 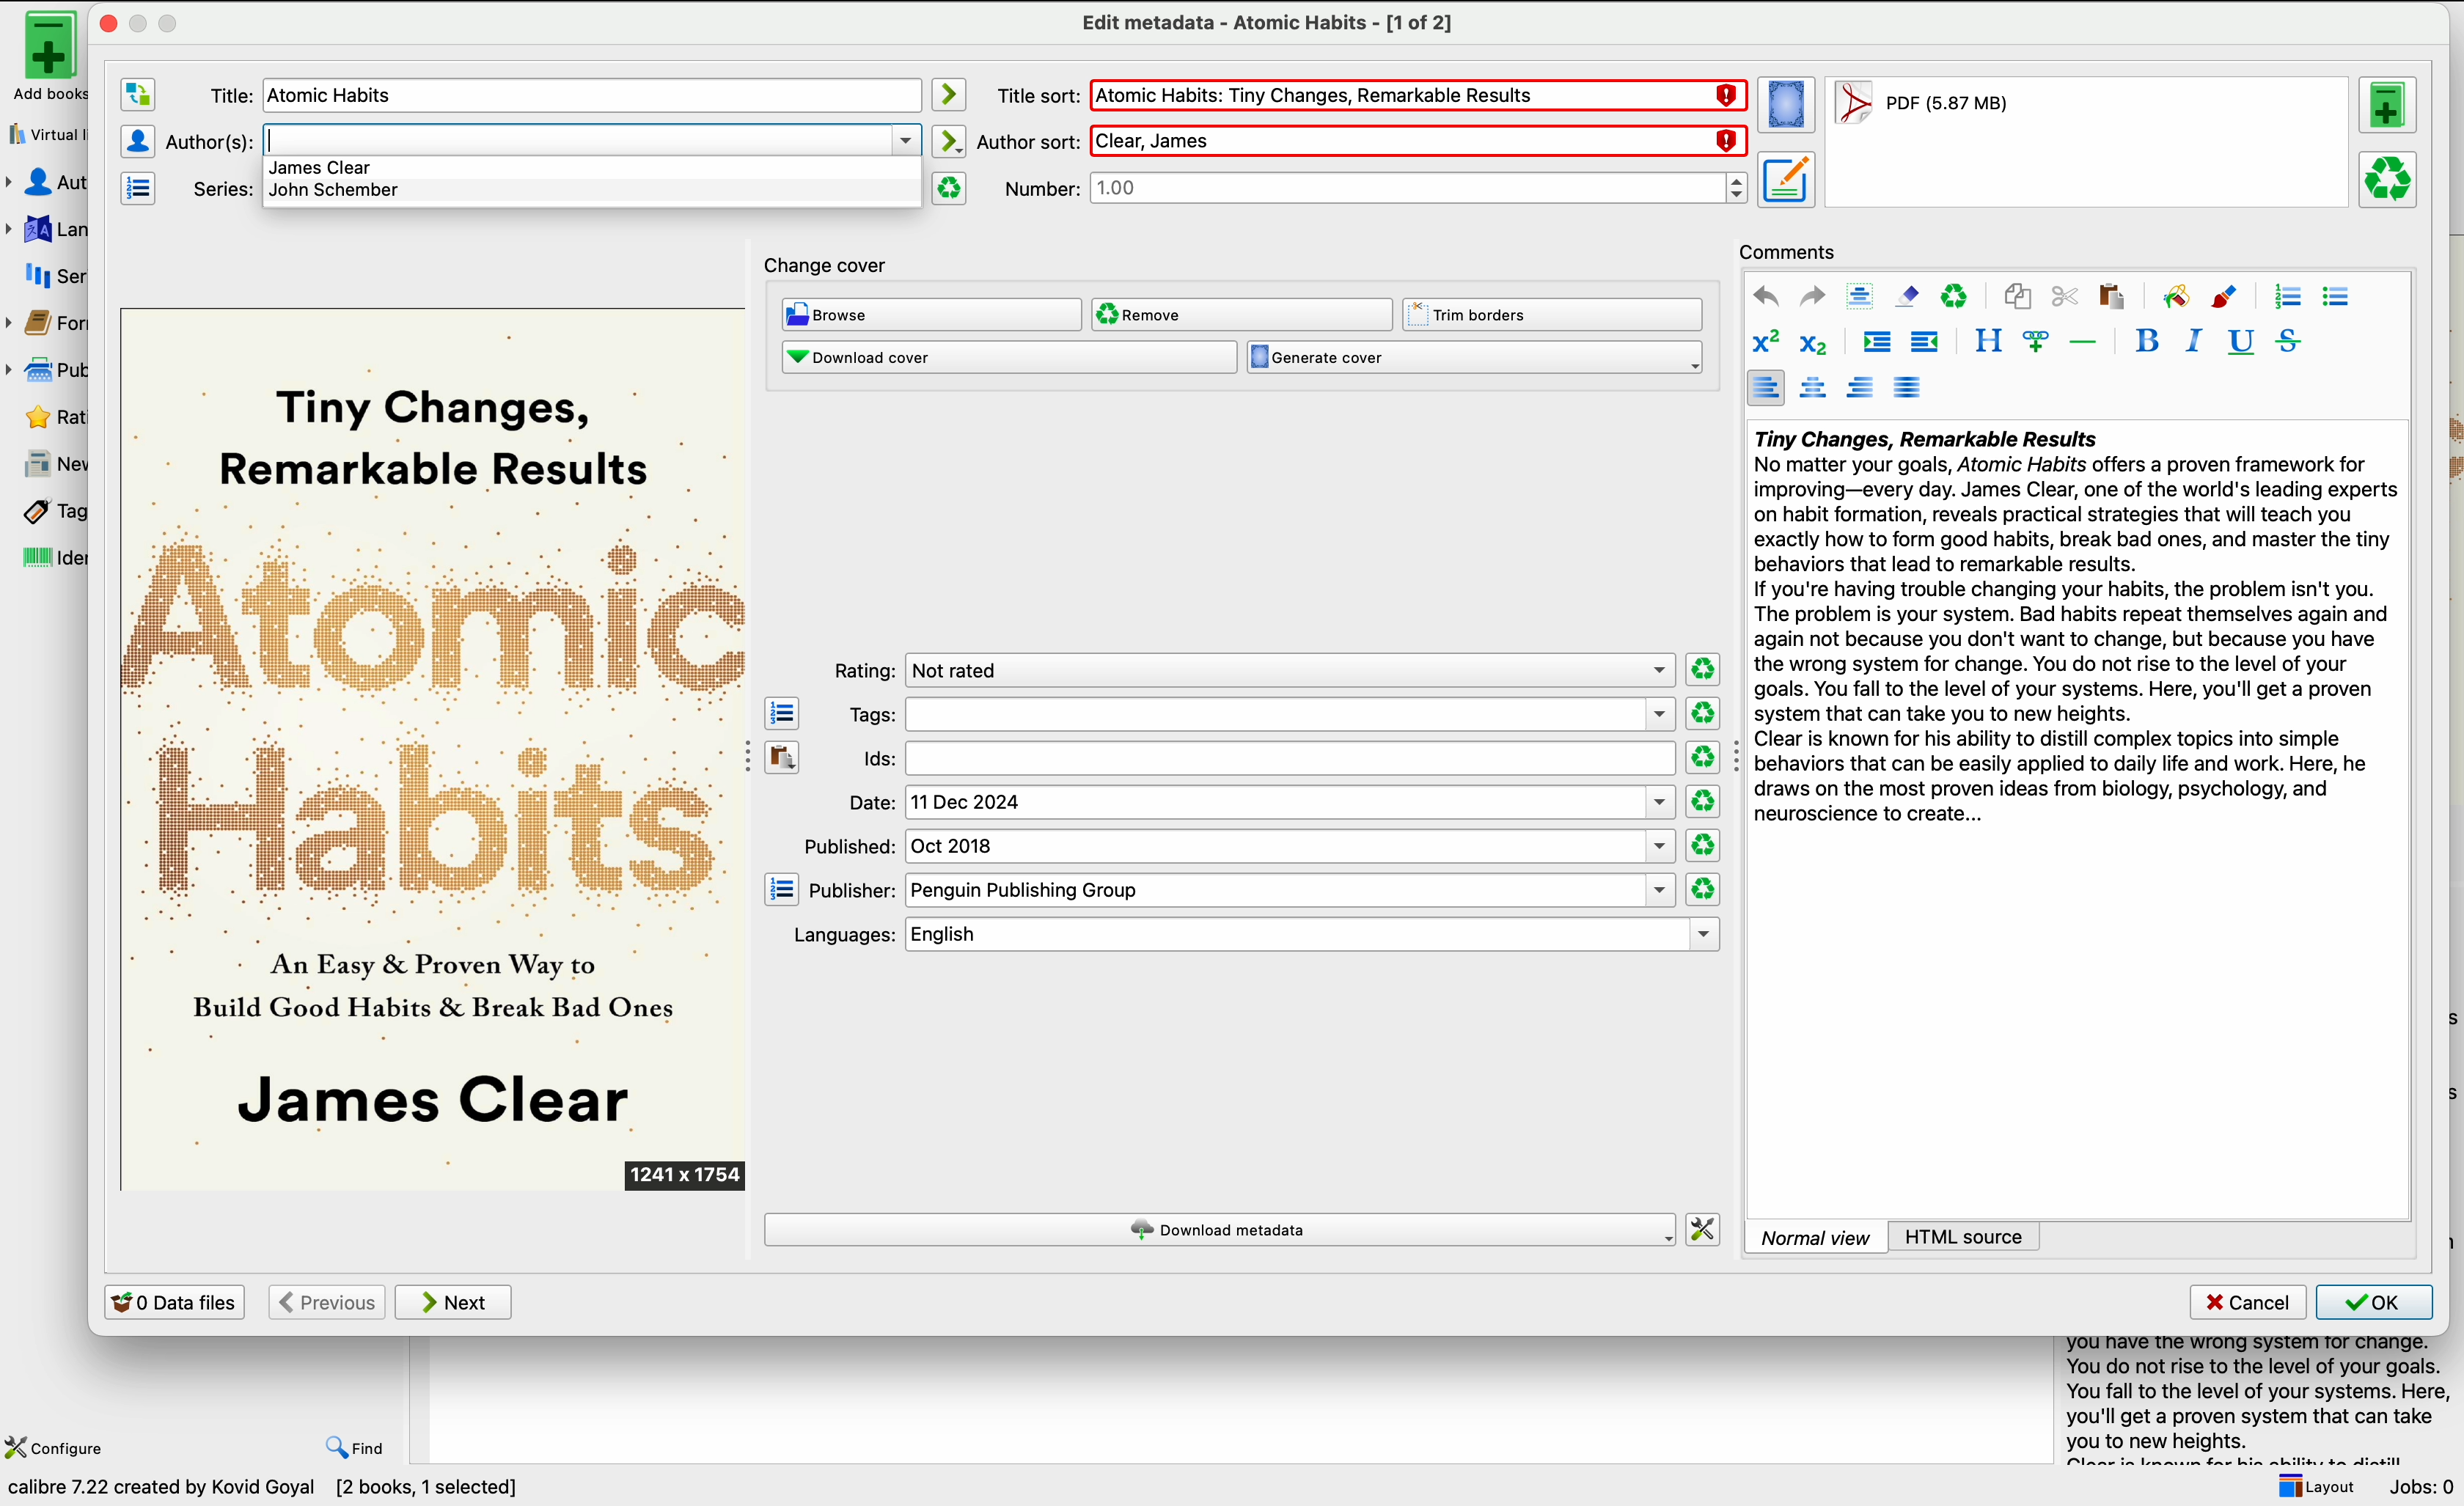 What do you see at coordinates (1786, 181) in the screenshot?
I see `set metadata for the book from the selected format` at bounding box center [1786, 181].